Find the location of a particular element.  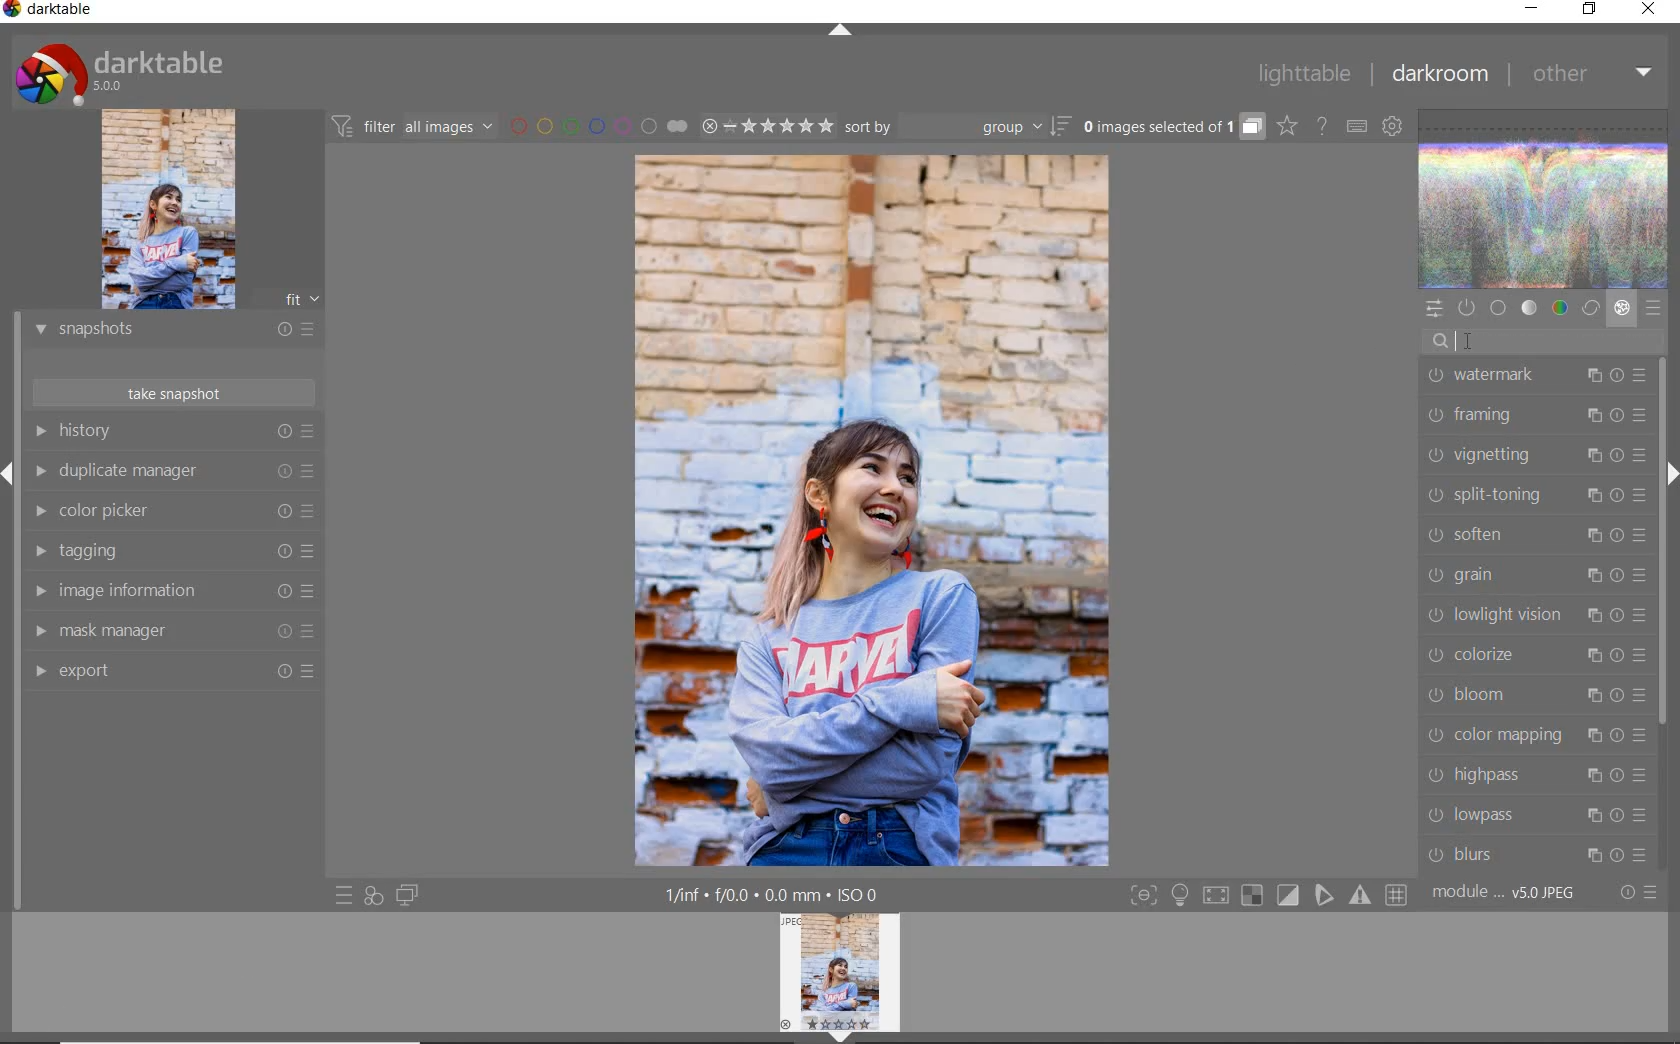

image preview is located at coordinates (845, 977).